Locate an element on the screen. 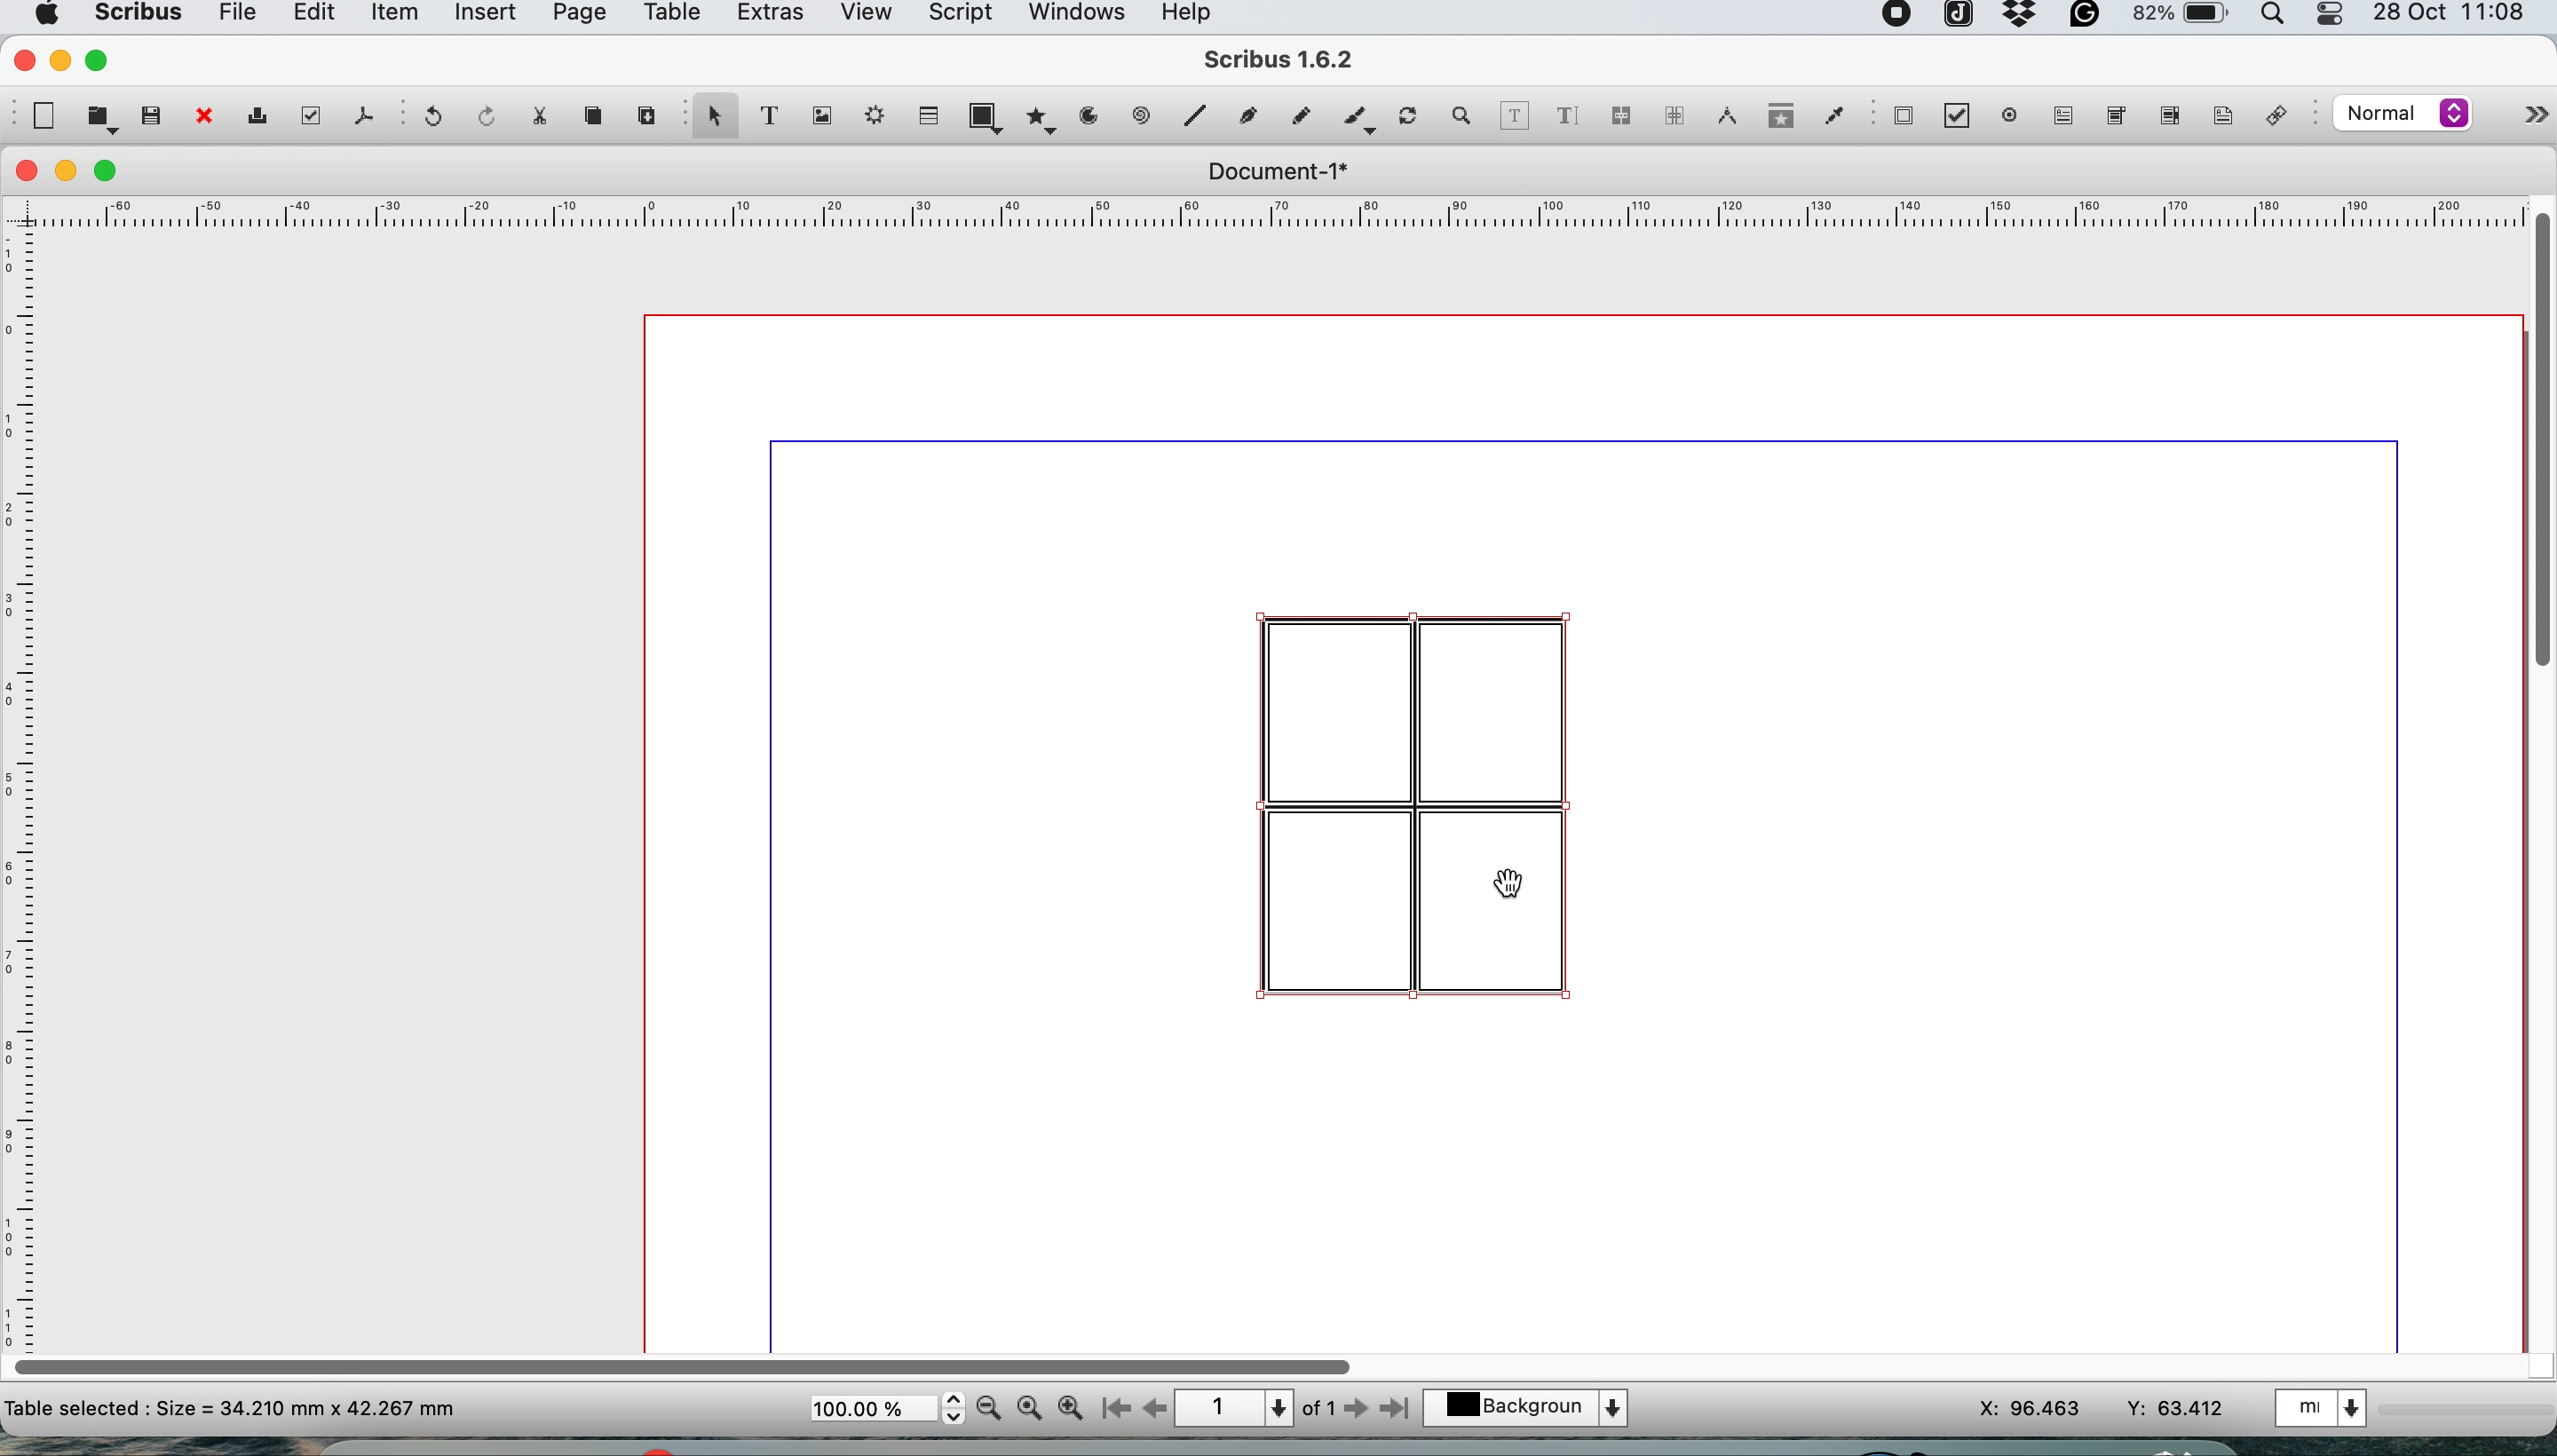 Image resolution: width=2557 pixels, height=1456 pixels. copy is located at coordinates (597, 116).